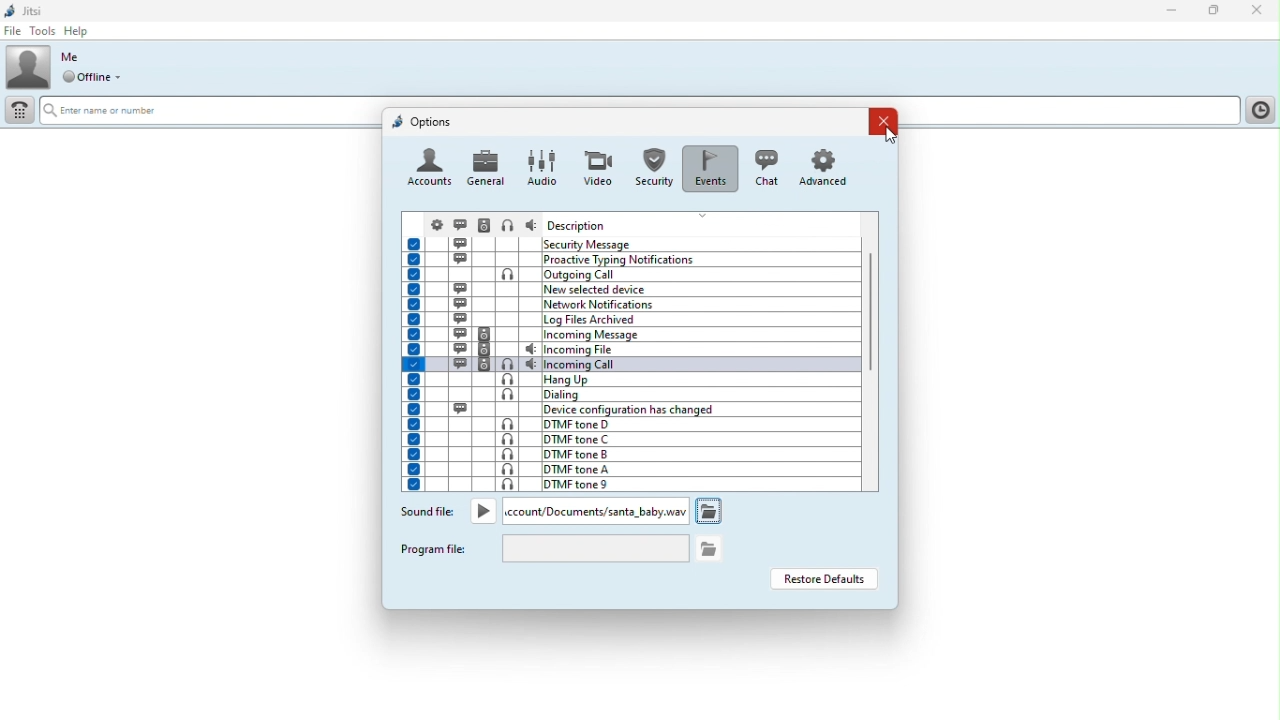 The width and height of the screenshot is (1280, 720). Describe the element at coordinates (26, 9) in the screenshot. I see `Jitsi` at that location.